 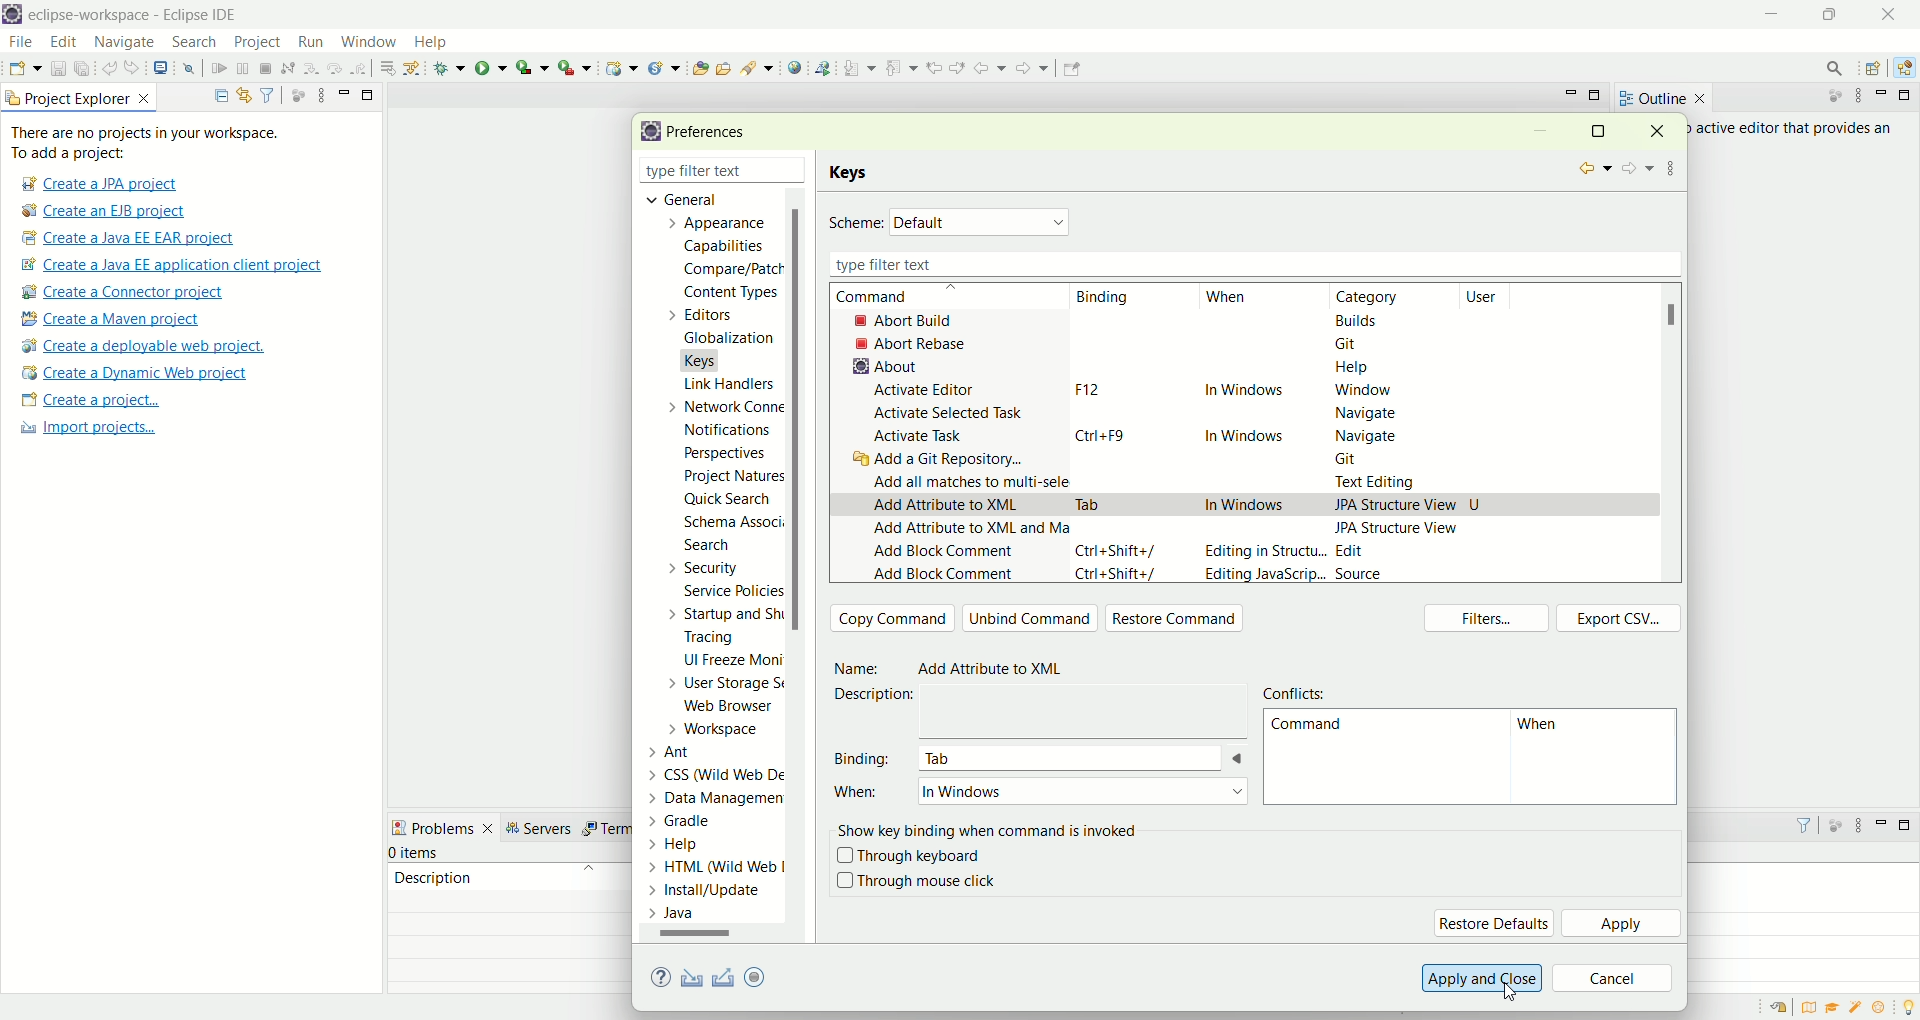 I want to click on add all matches to multi-selection, so click(x=967, y=480).